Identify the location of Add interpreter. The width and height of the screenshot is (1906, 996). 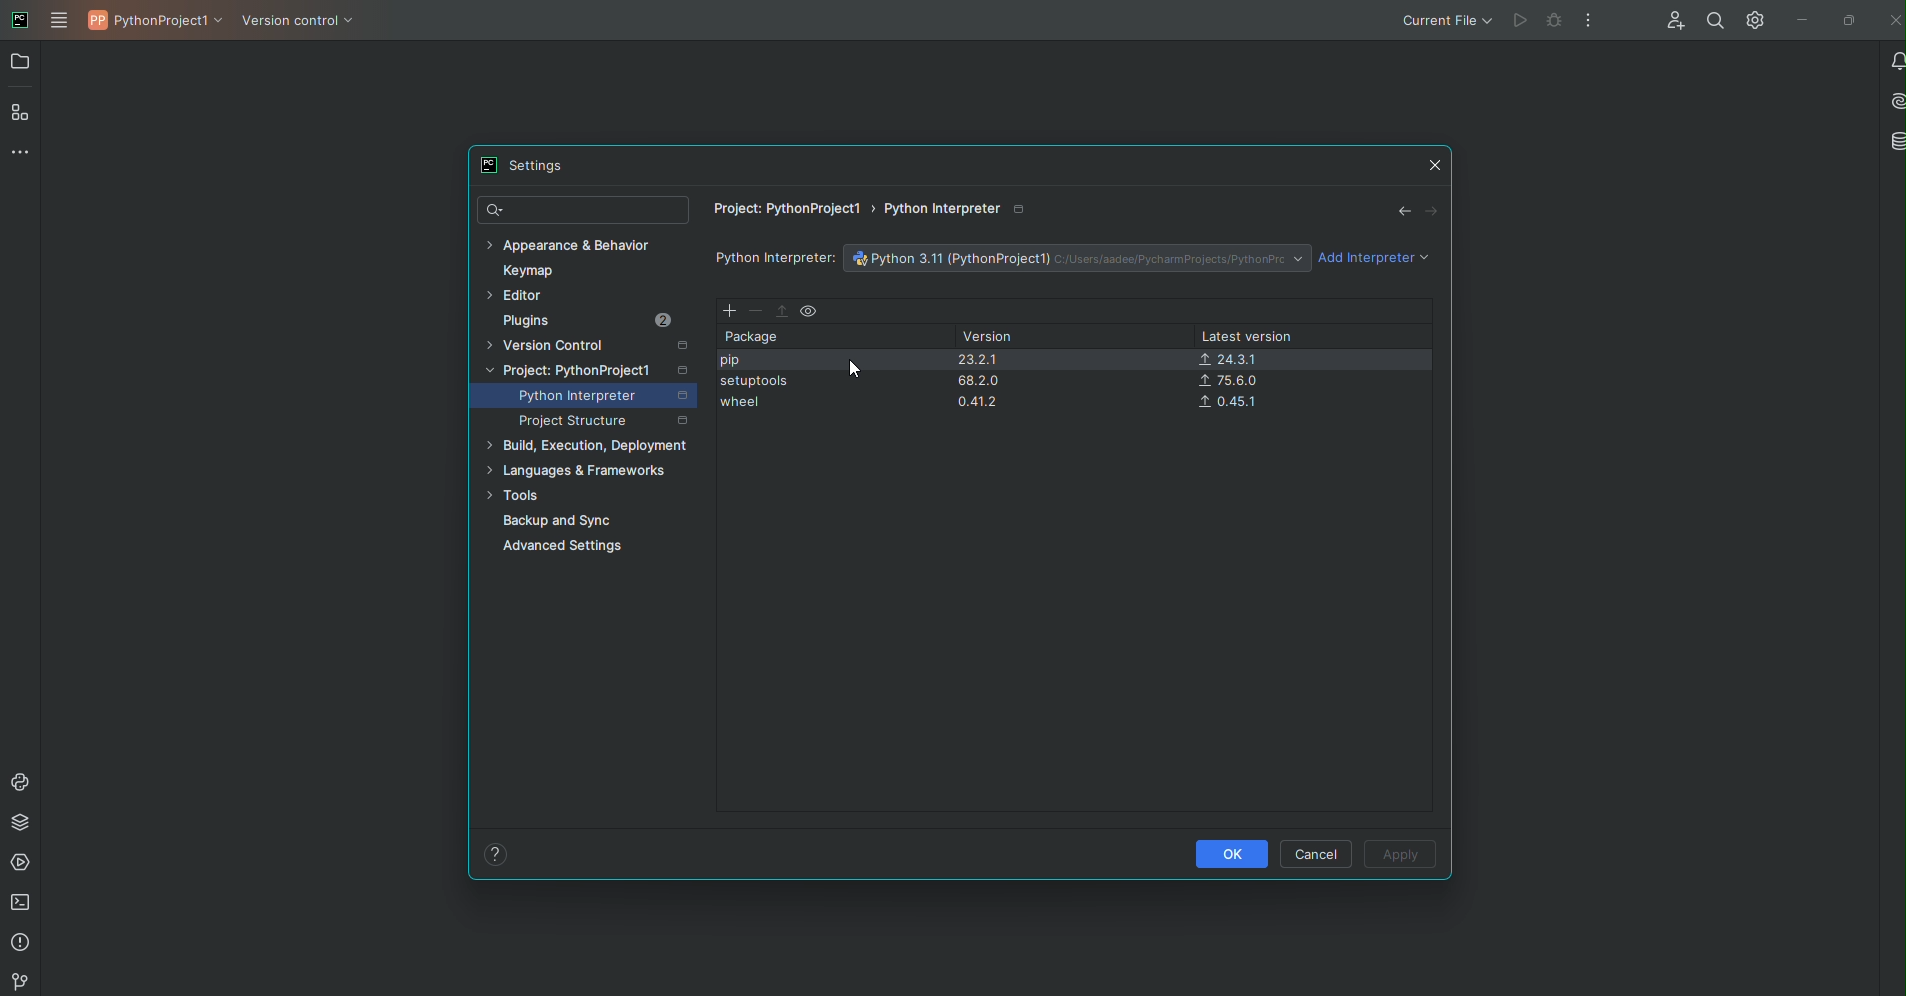
(1375, 259).